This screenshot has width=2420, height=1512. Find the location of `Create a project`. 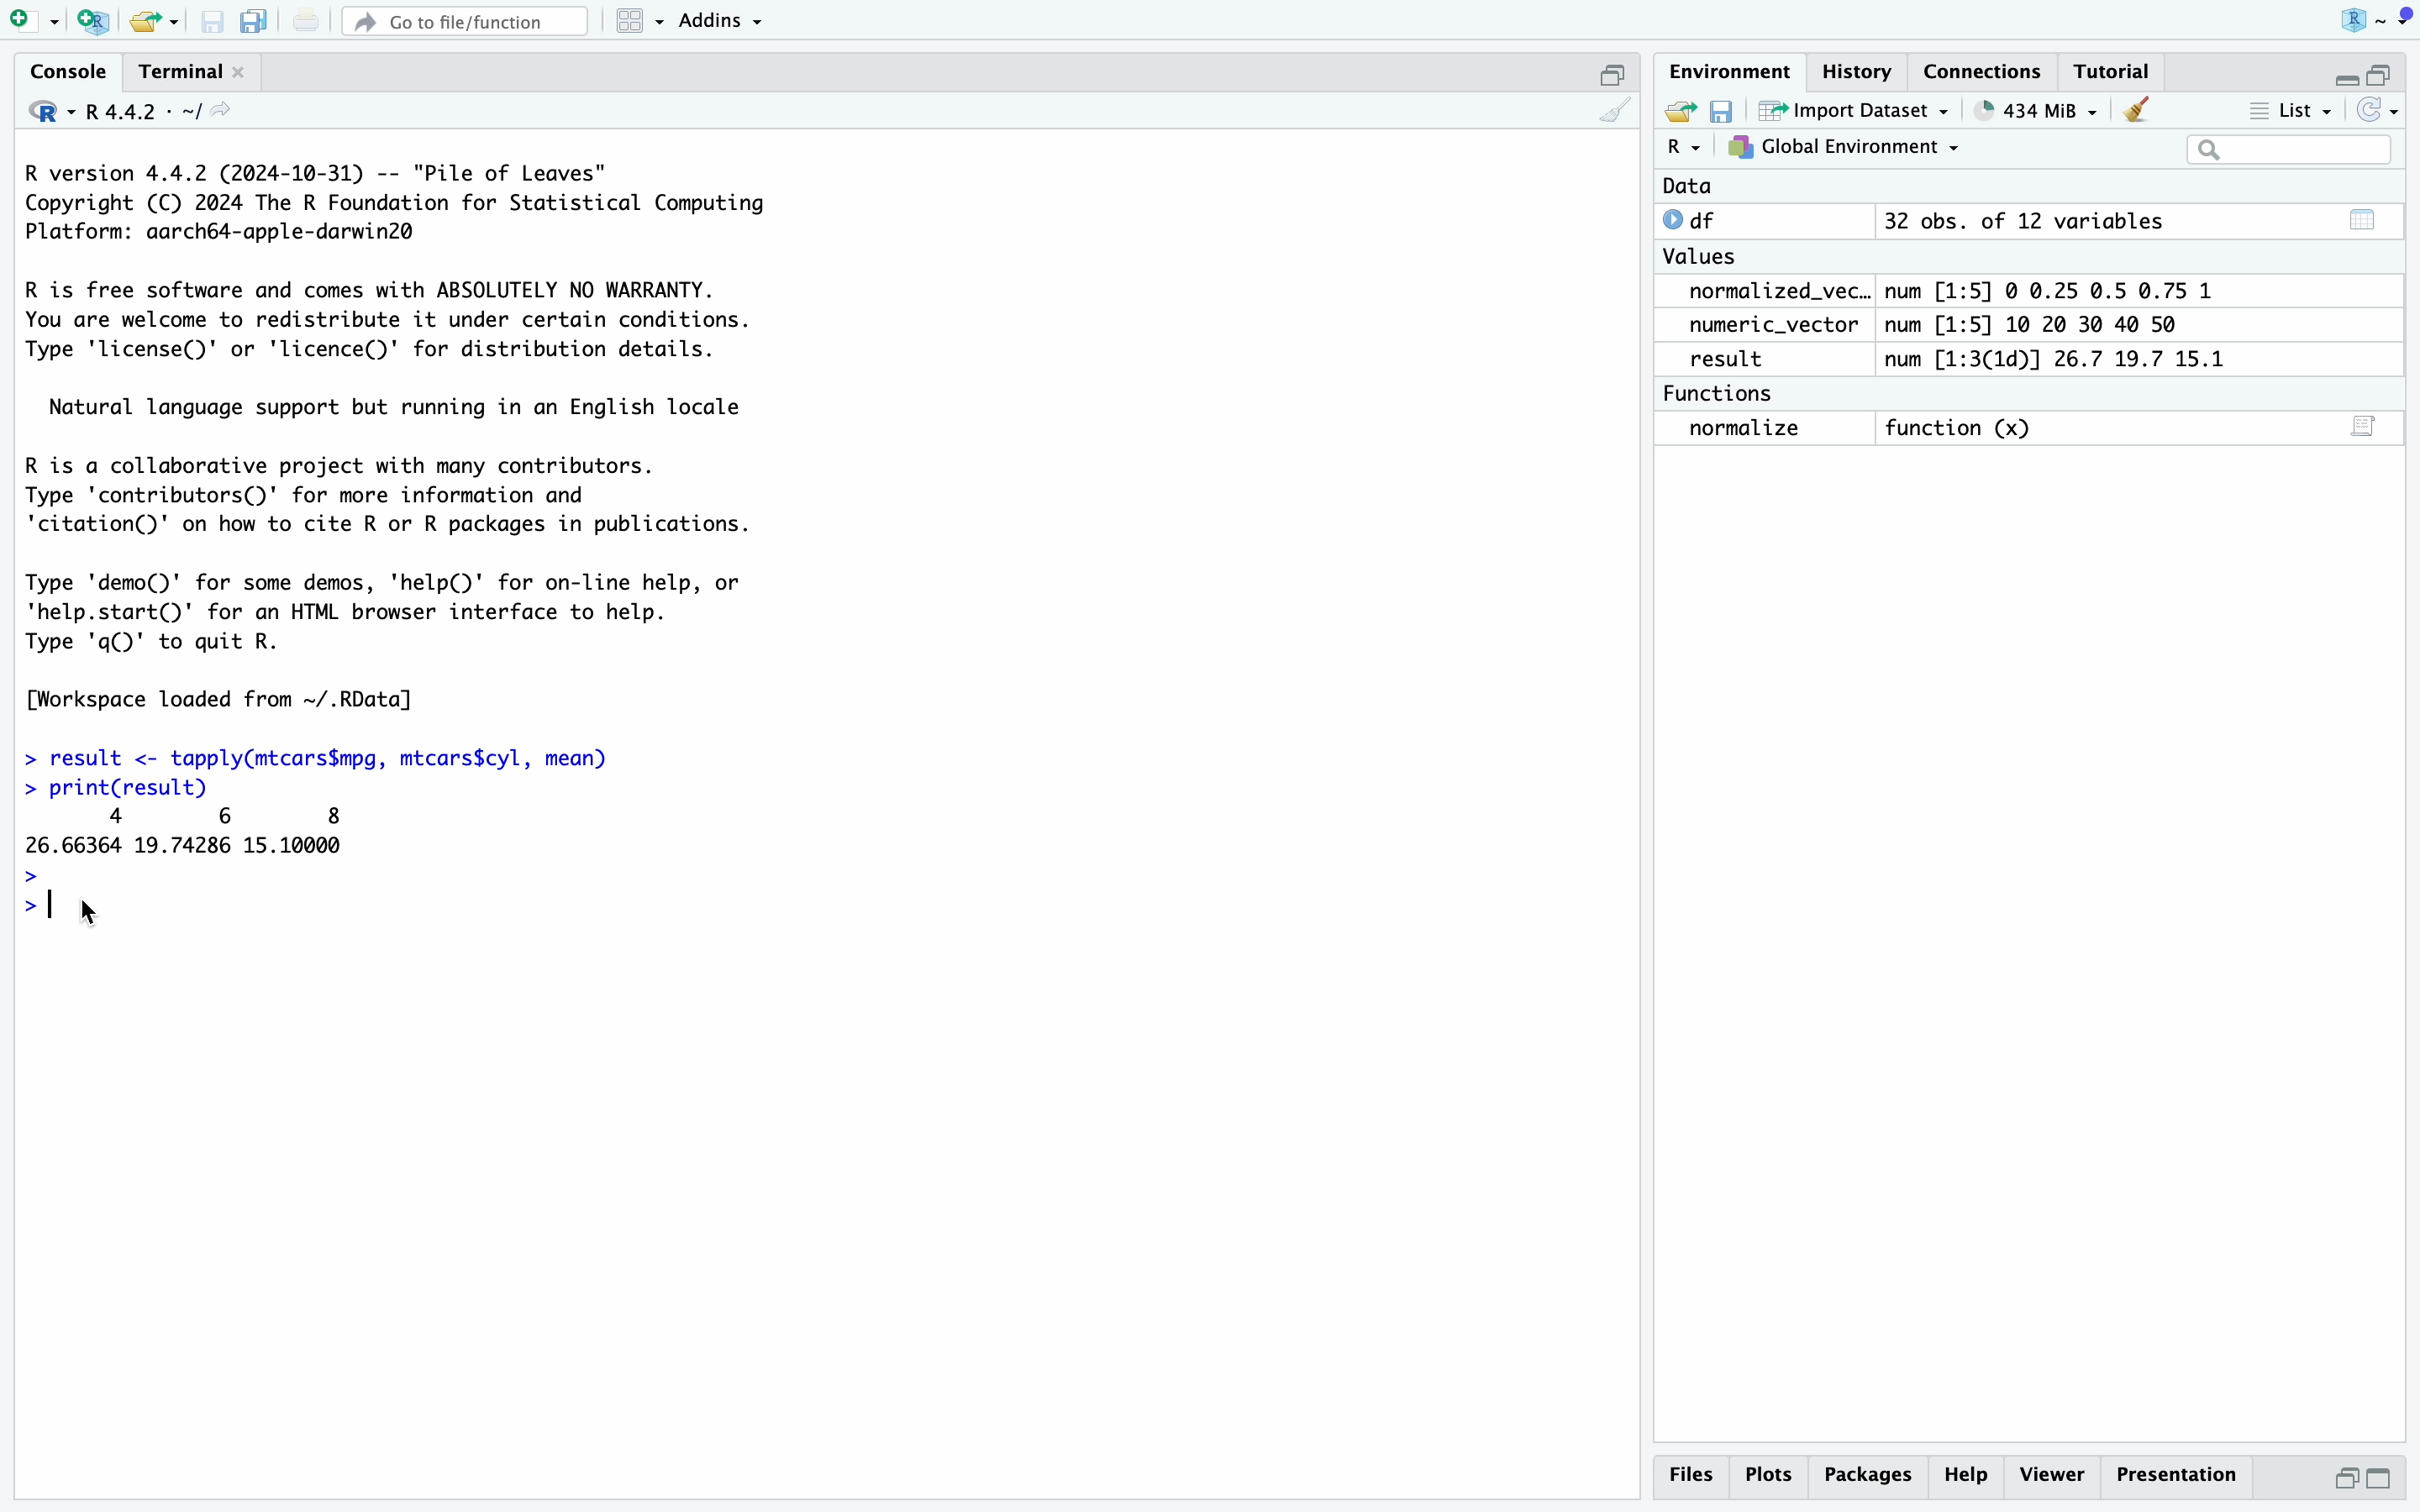

Create a project is located at coordinates (92, 21).